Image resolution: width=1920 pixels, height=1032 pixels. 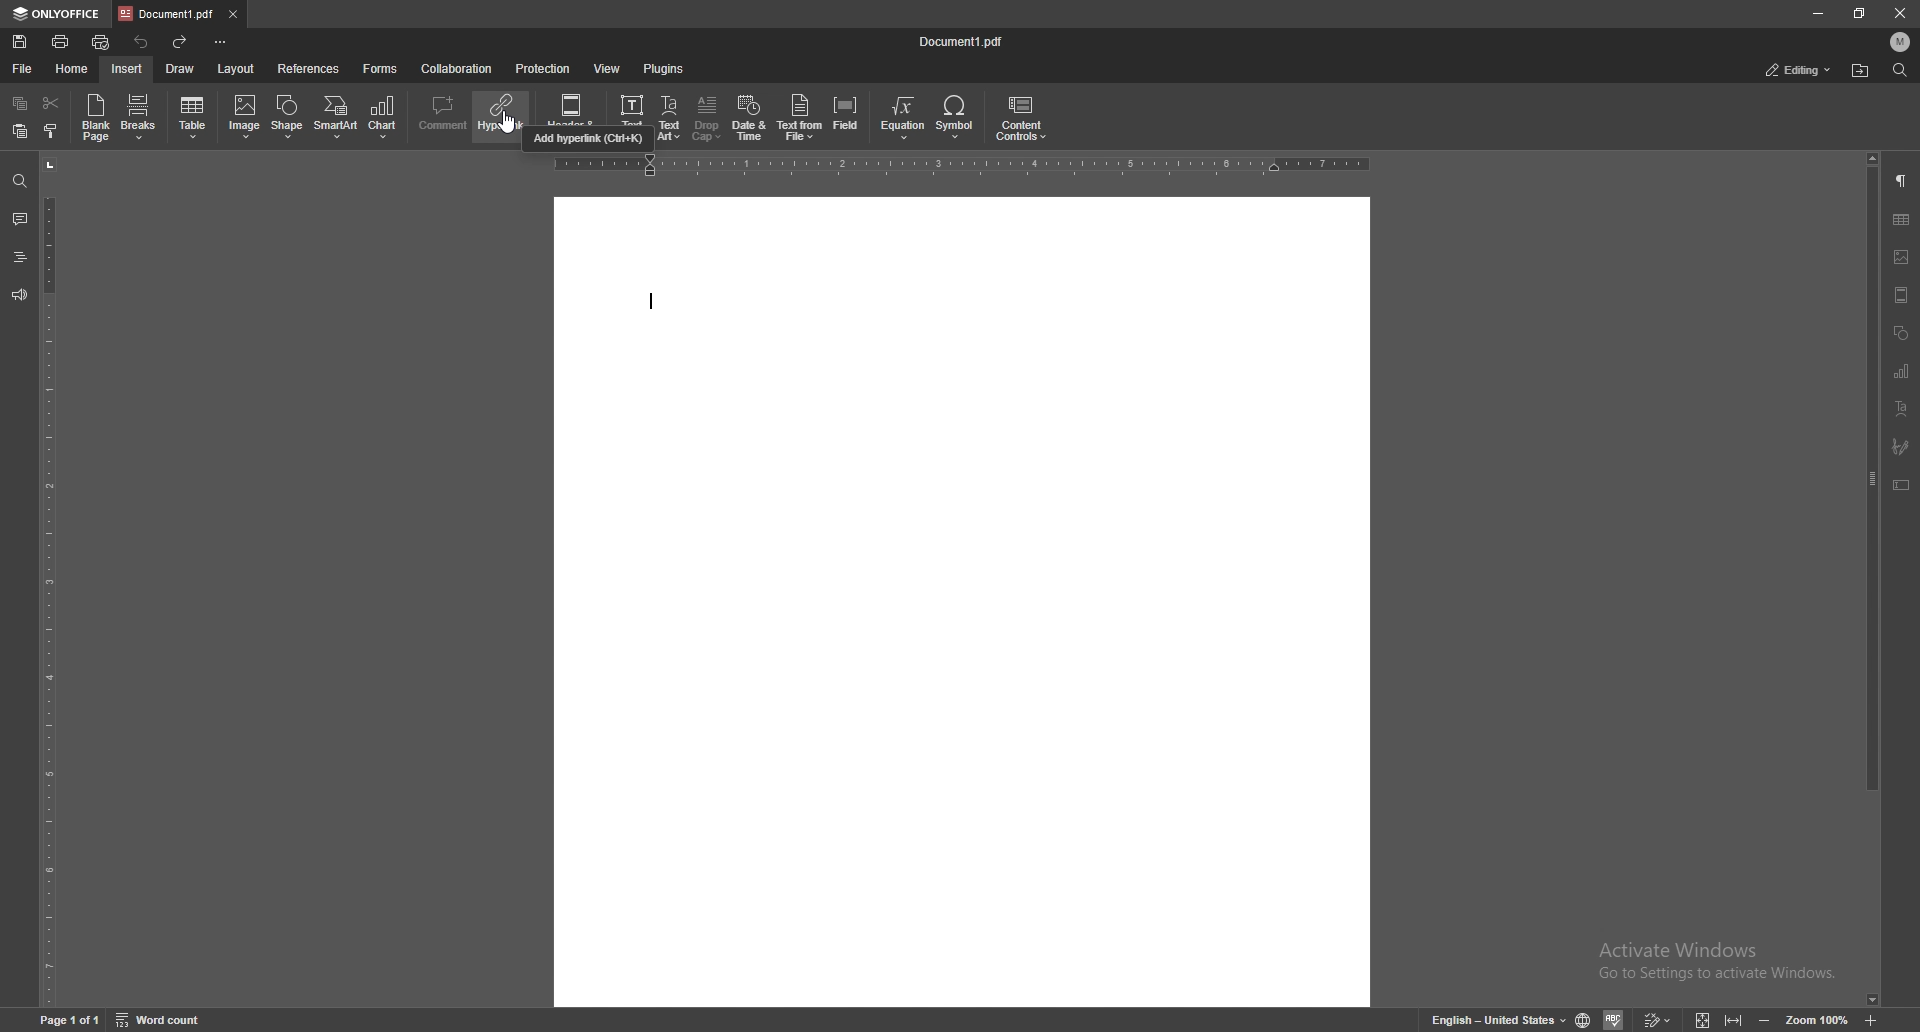 What do you see at coordinates (97, 117) in the screenshot?
I see `blank page` at bounding box center [97, 117].